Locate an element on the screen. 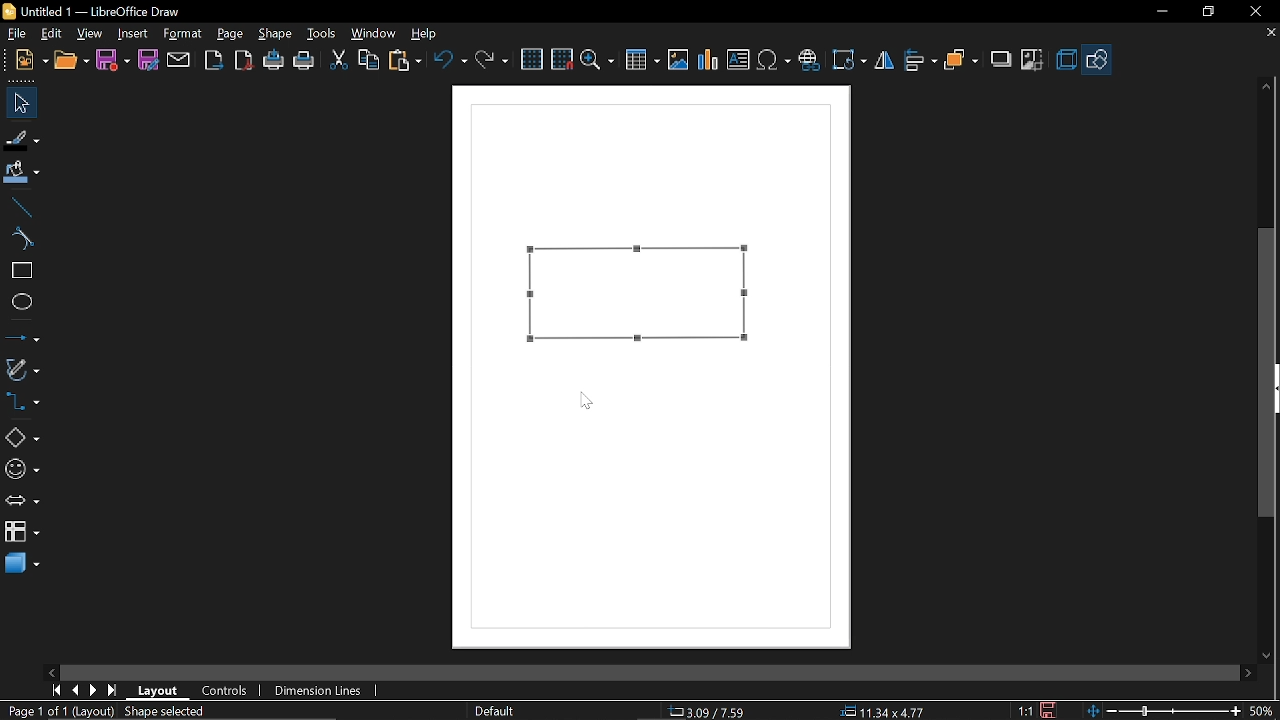 The height and width of the screenshot is (720, 1280). 3d effect is located at coordinates (1066, 60).